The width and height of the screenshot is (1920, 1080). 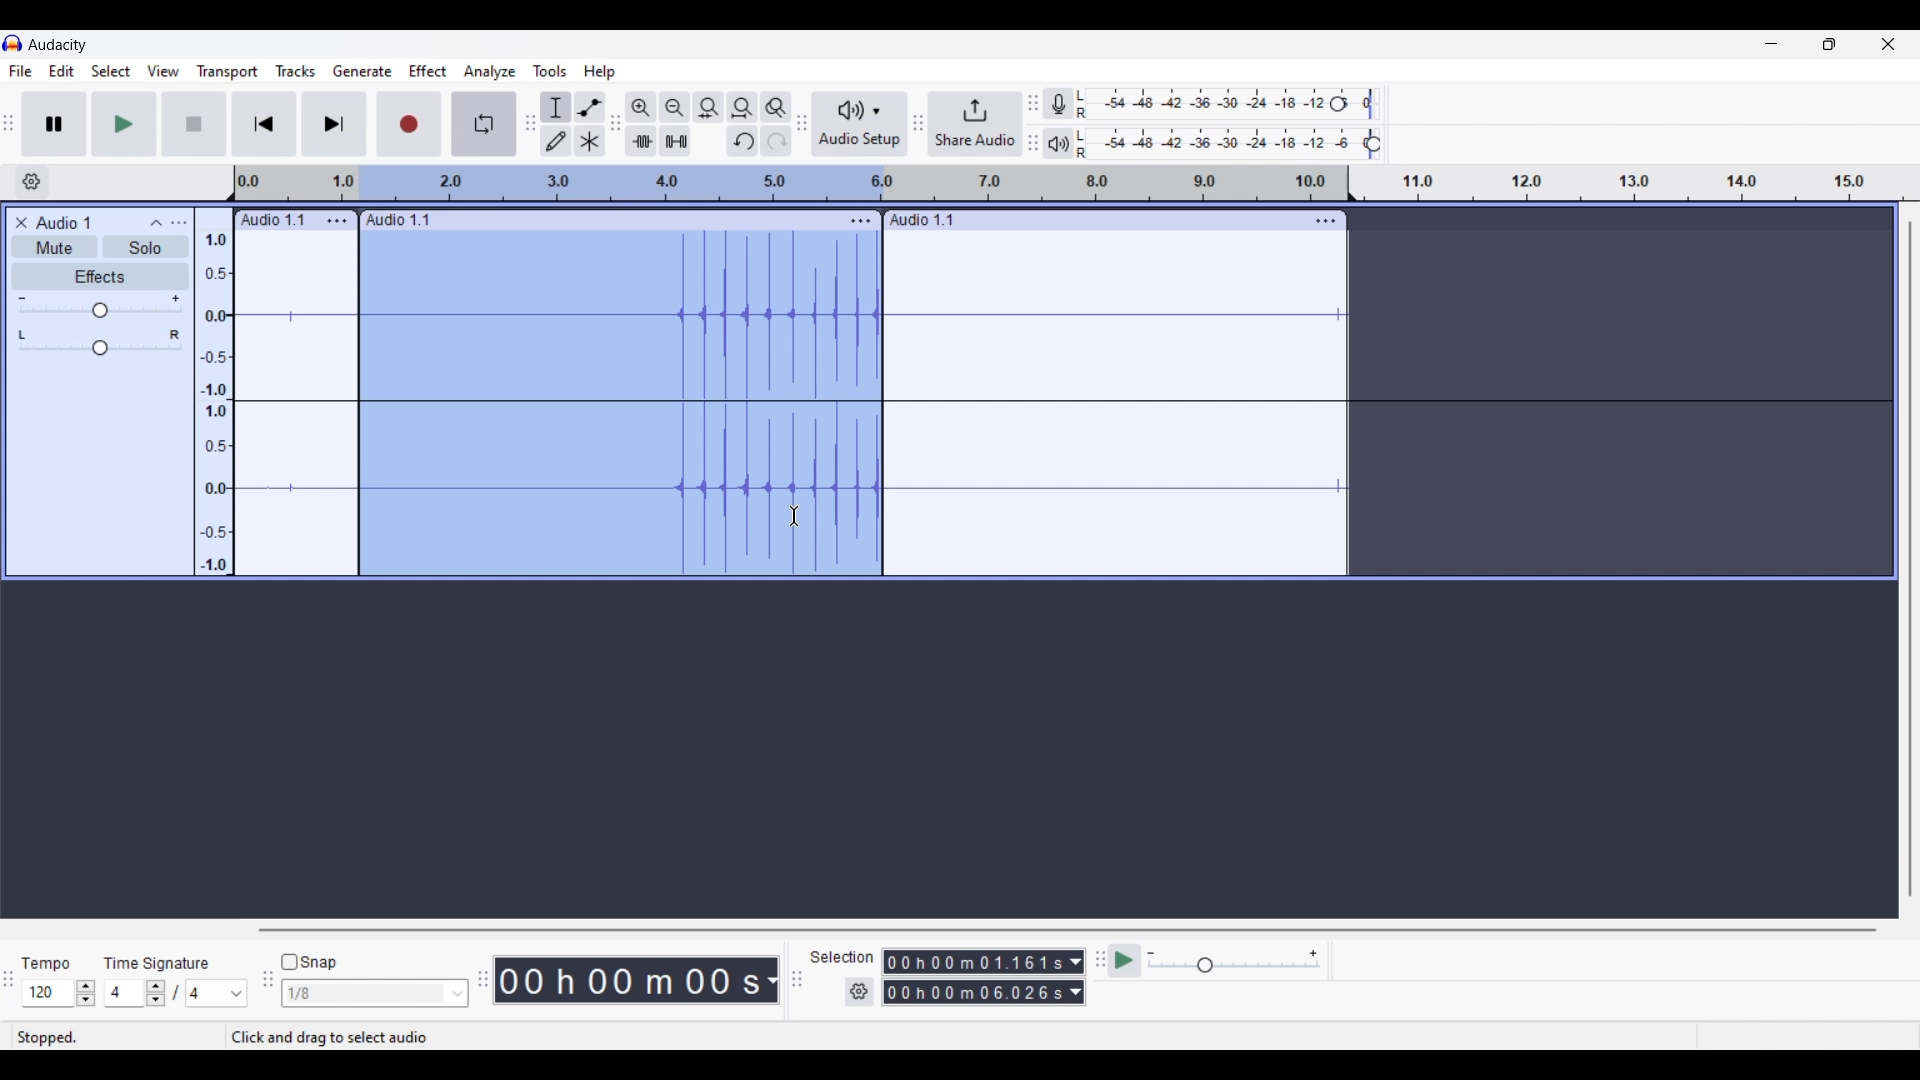 I want to click on Close interface, so click(x=1888, y=44).